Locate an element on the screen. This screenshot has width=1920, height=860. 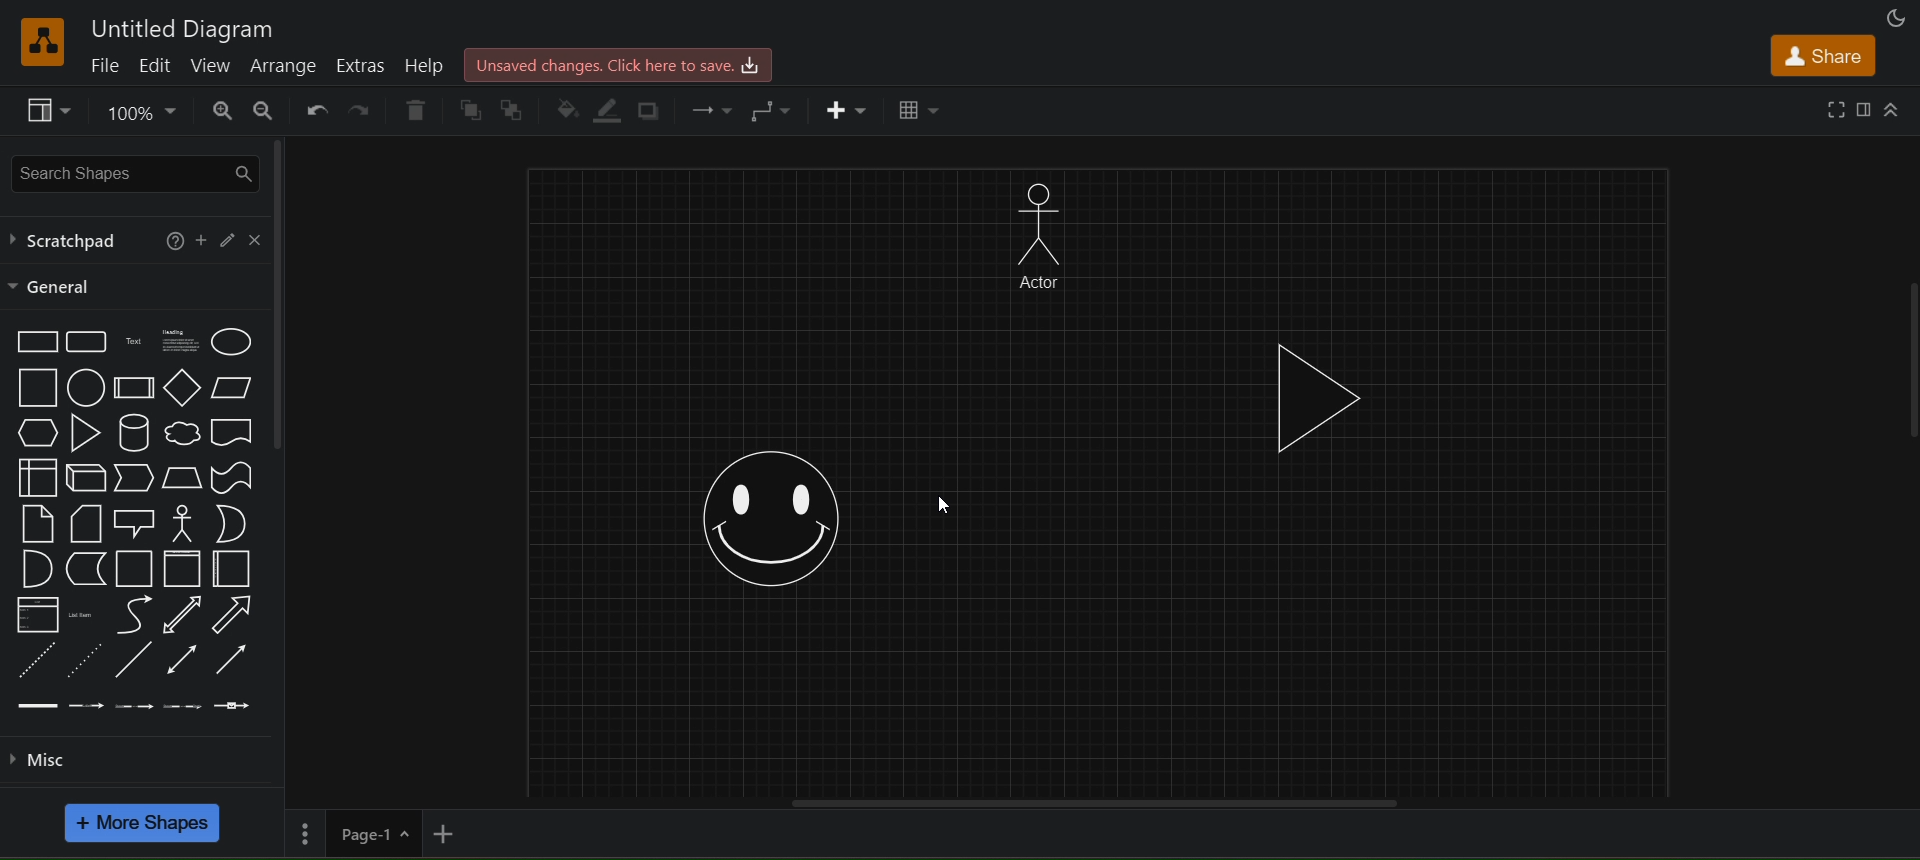
bidirectional connector is located at coordinates (185, 660).